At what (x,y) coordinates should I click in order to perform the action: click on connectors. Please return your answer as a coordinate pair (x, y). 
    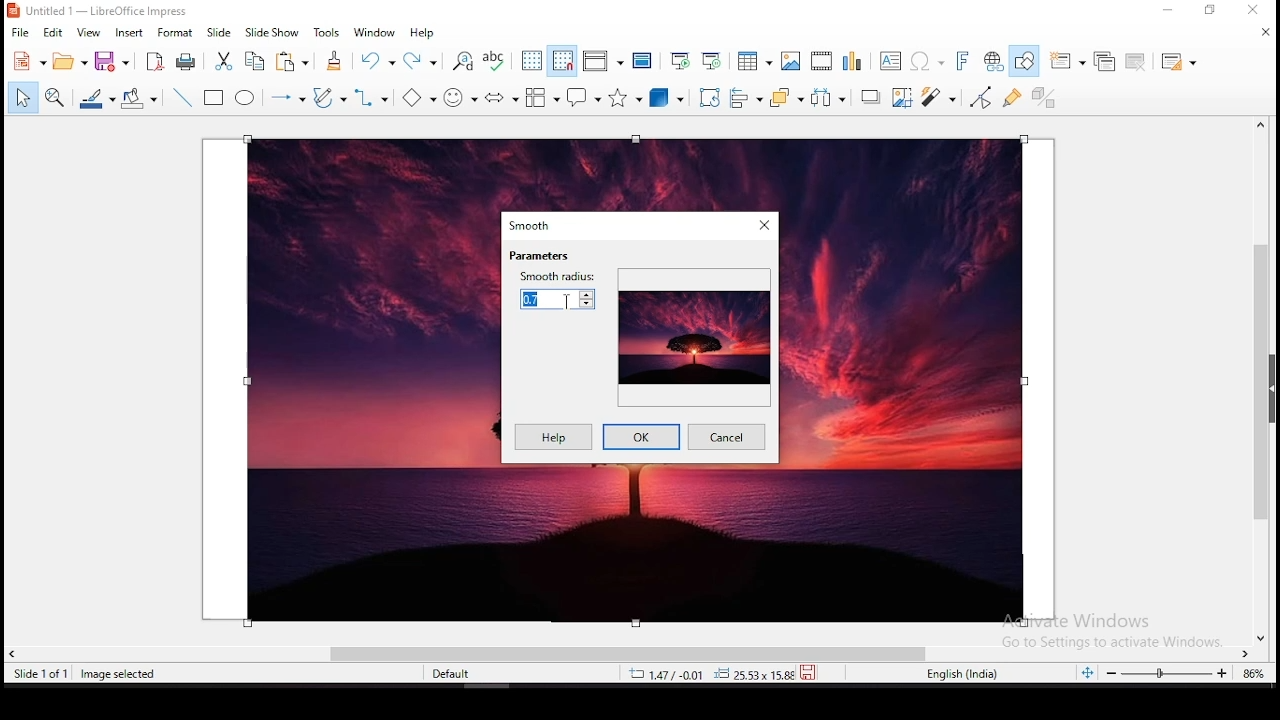
    Looking at the image, I should click on (372, 99).